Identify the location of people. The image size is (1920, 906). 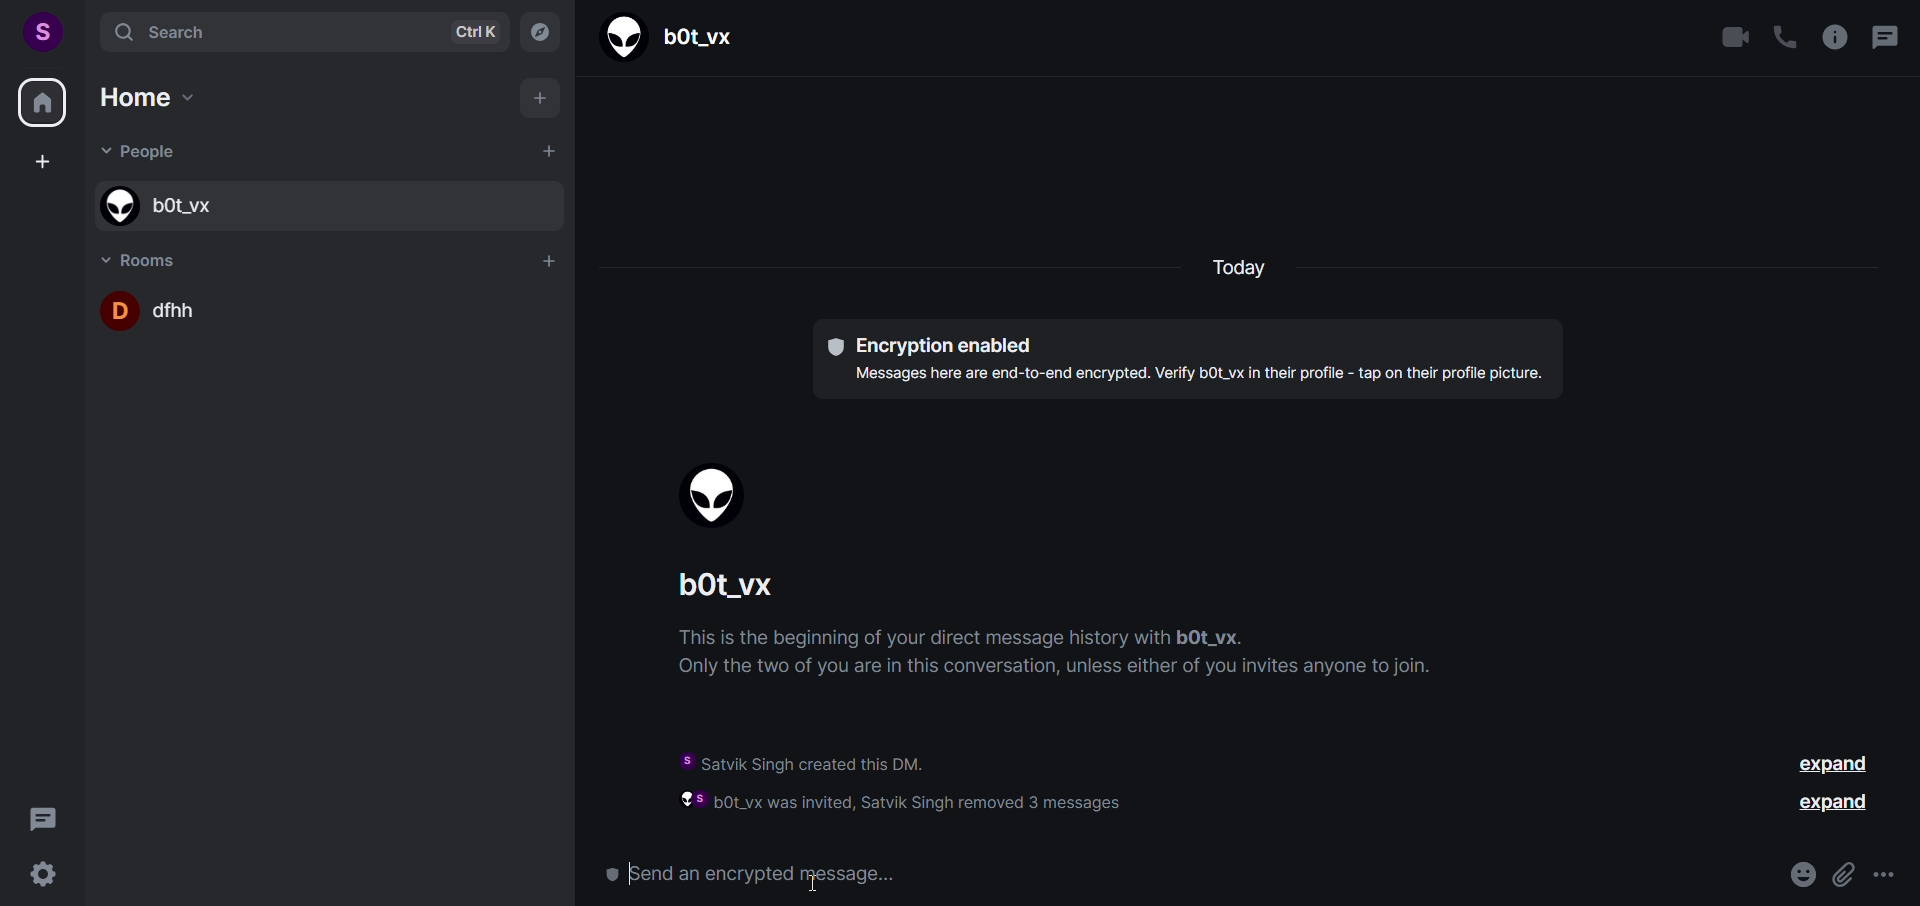
(146, 154).